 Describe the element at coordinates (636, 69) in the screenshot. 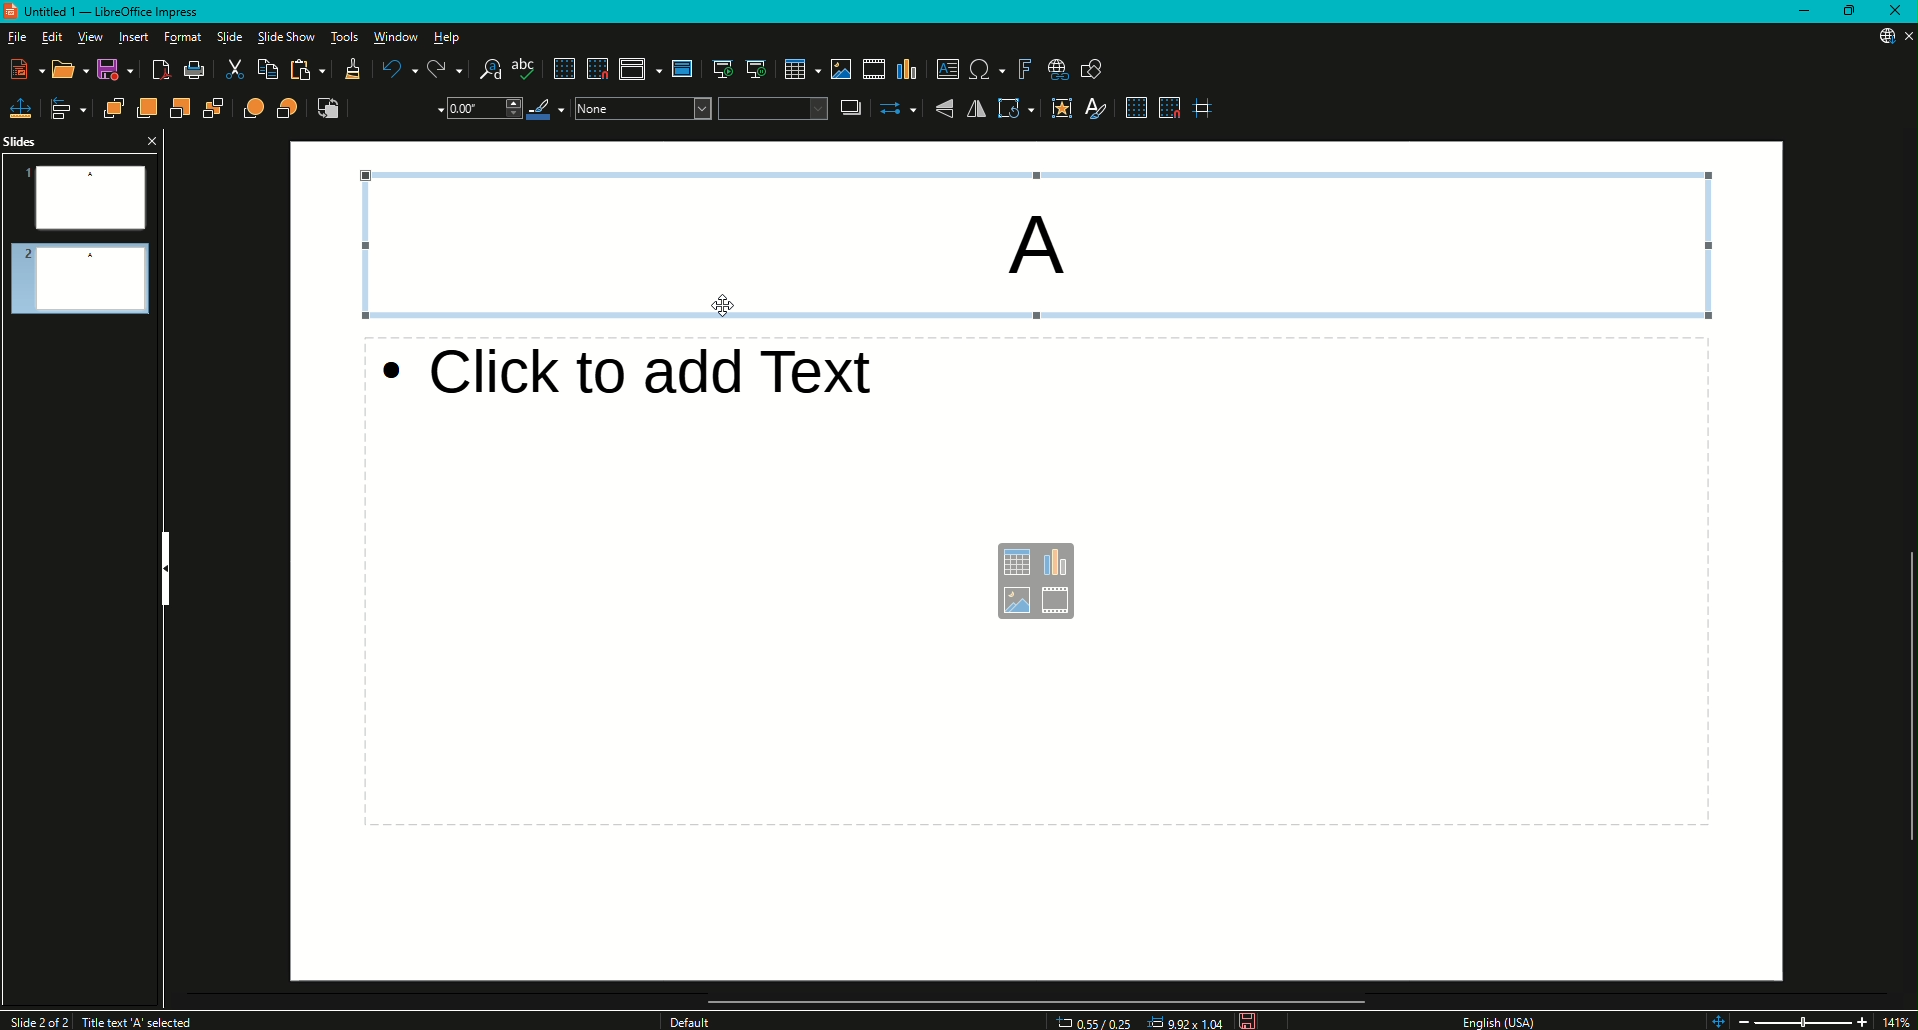

I see `Display views` at that location.